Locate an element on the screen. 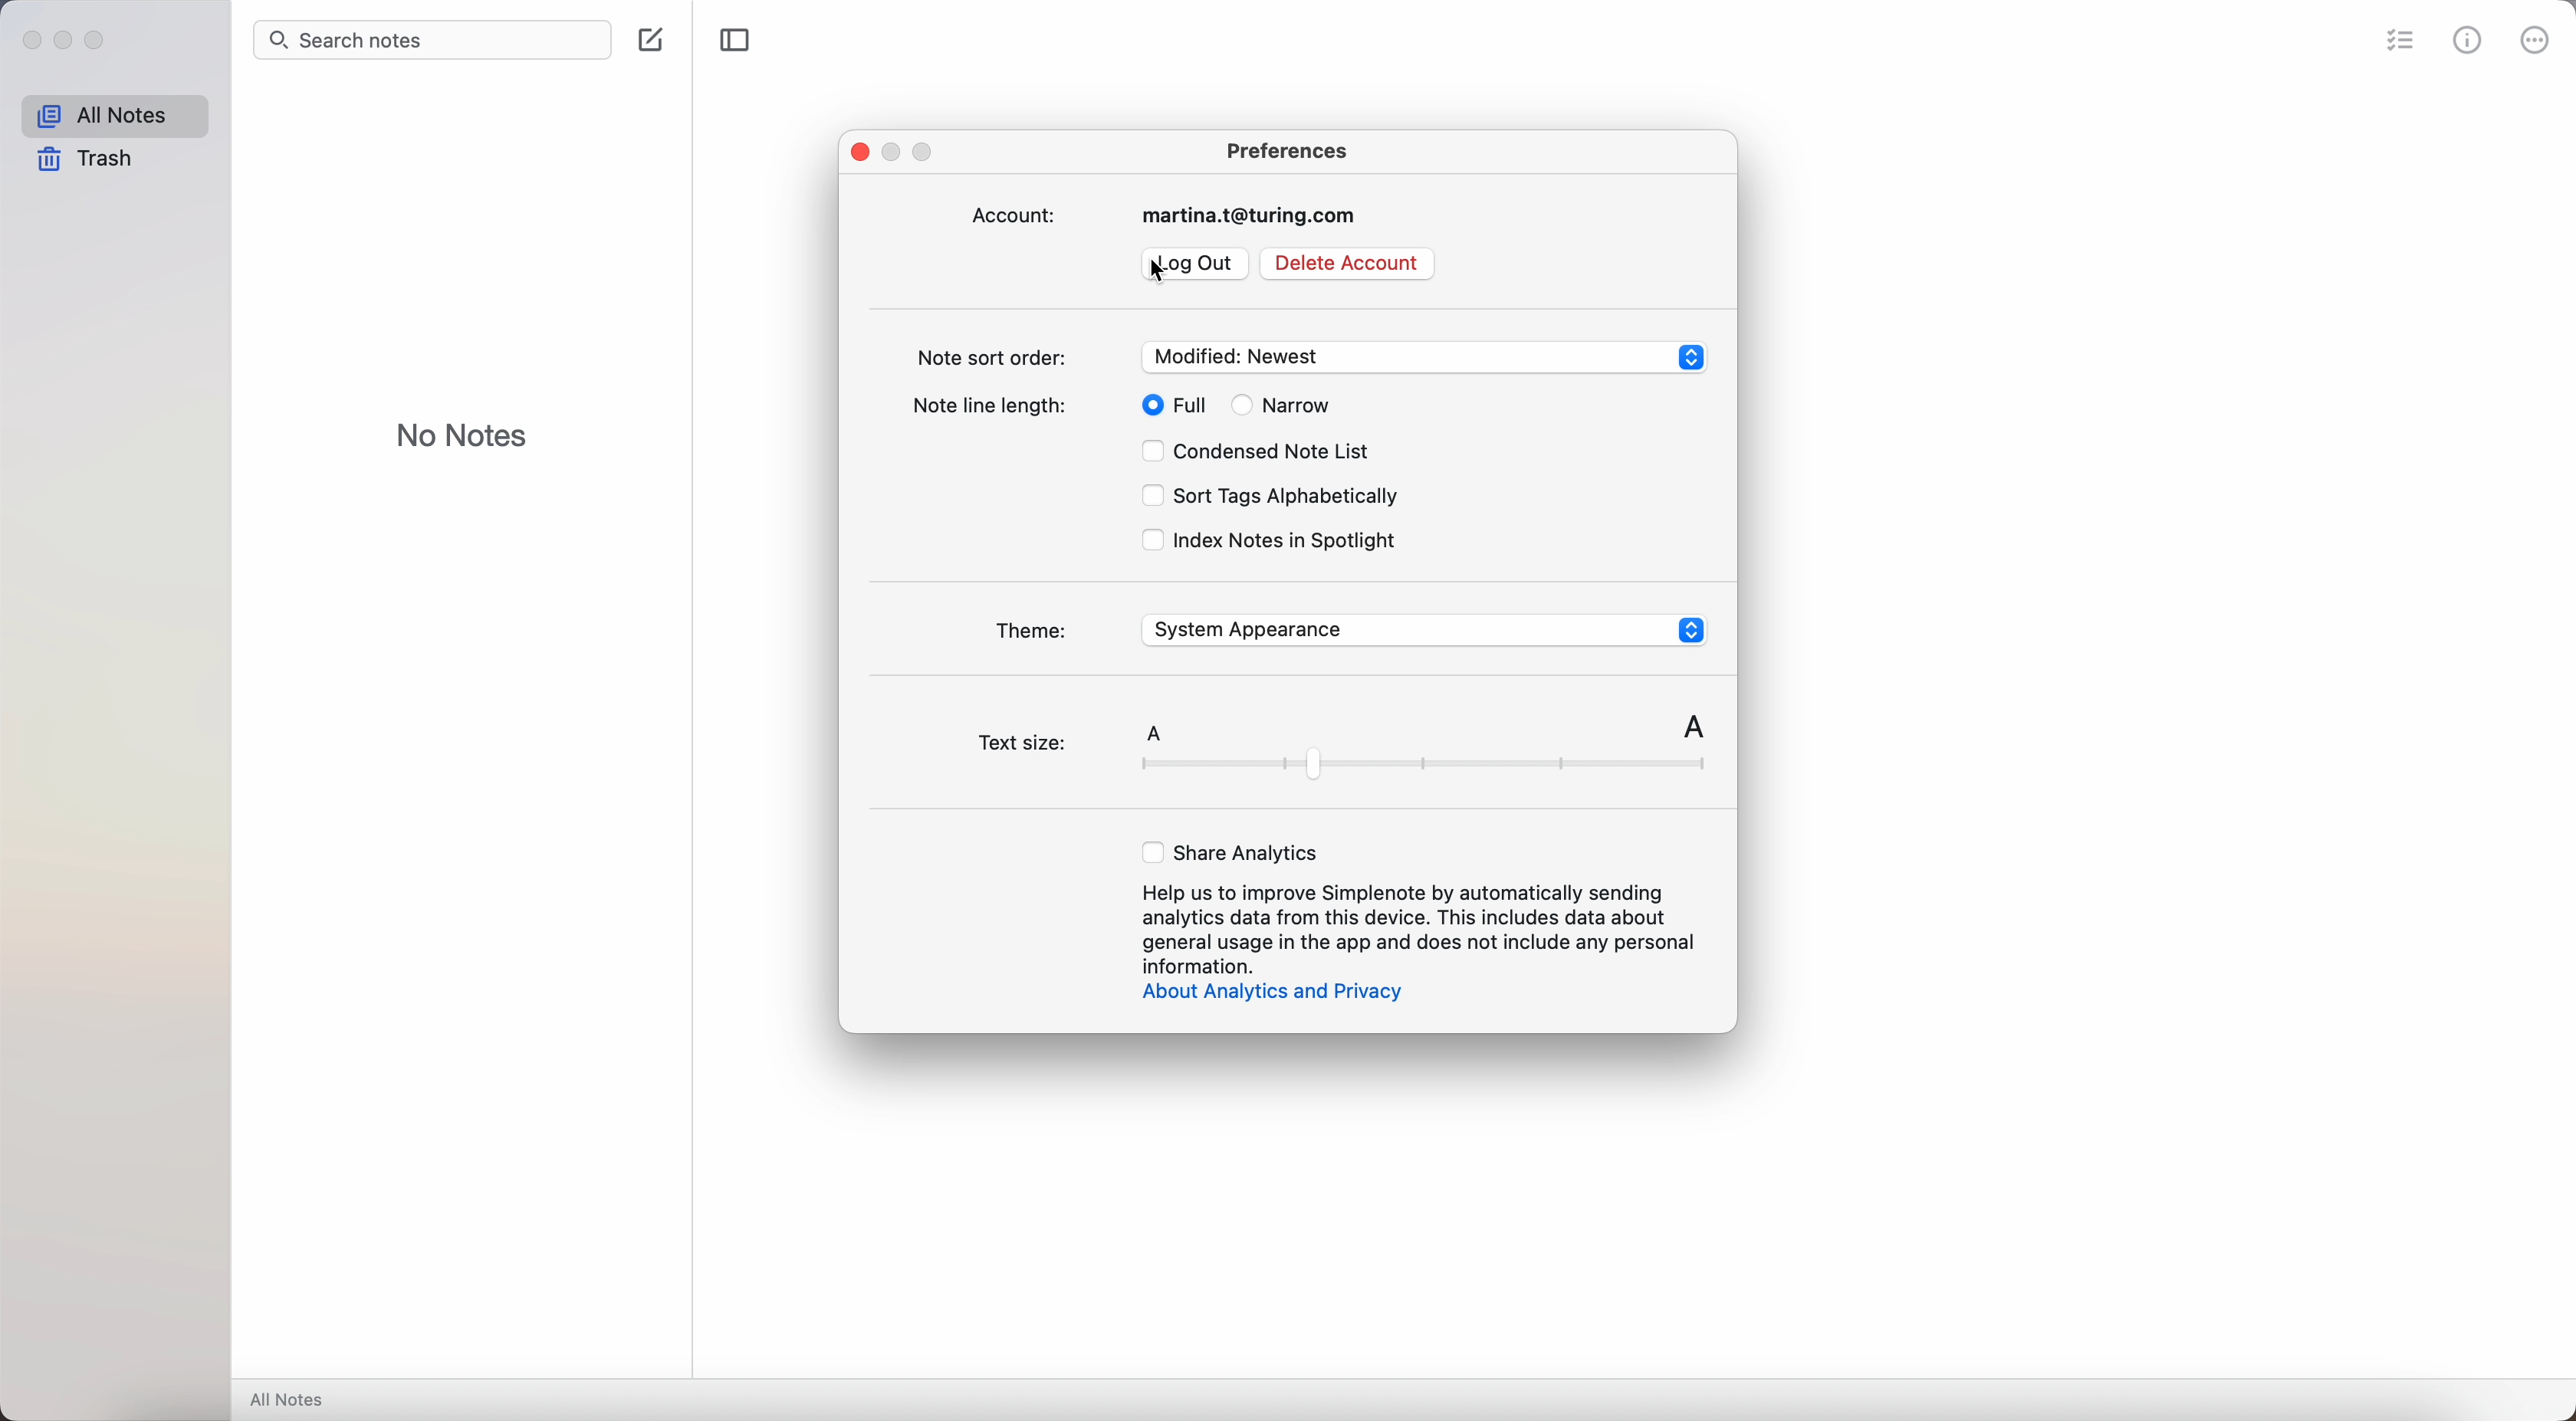  account is located at coordinates (1016, 216).